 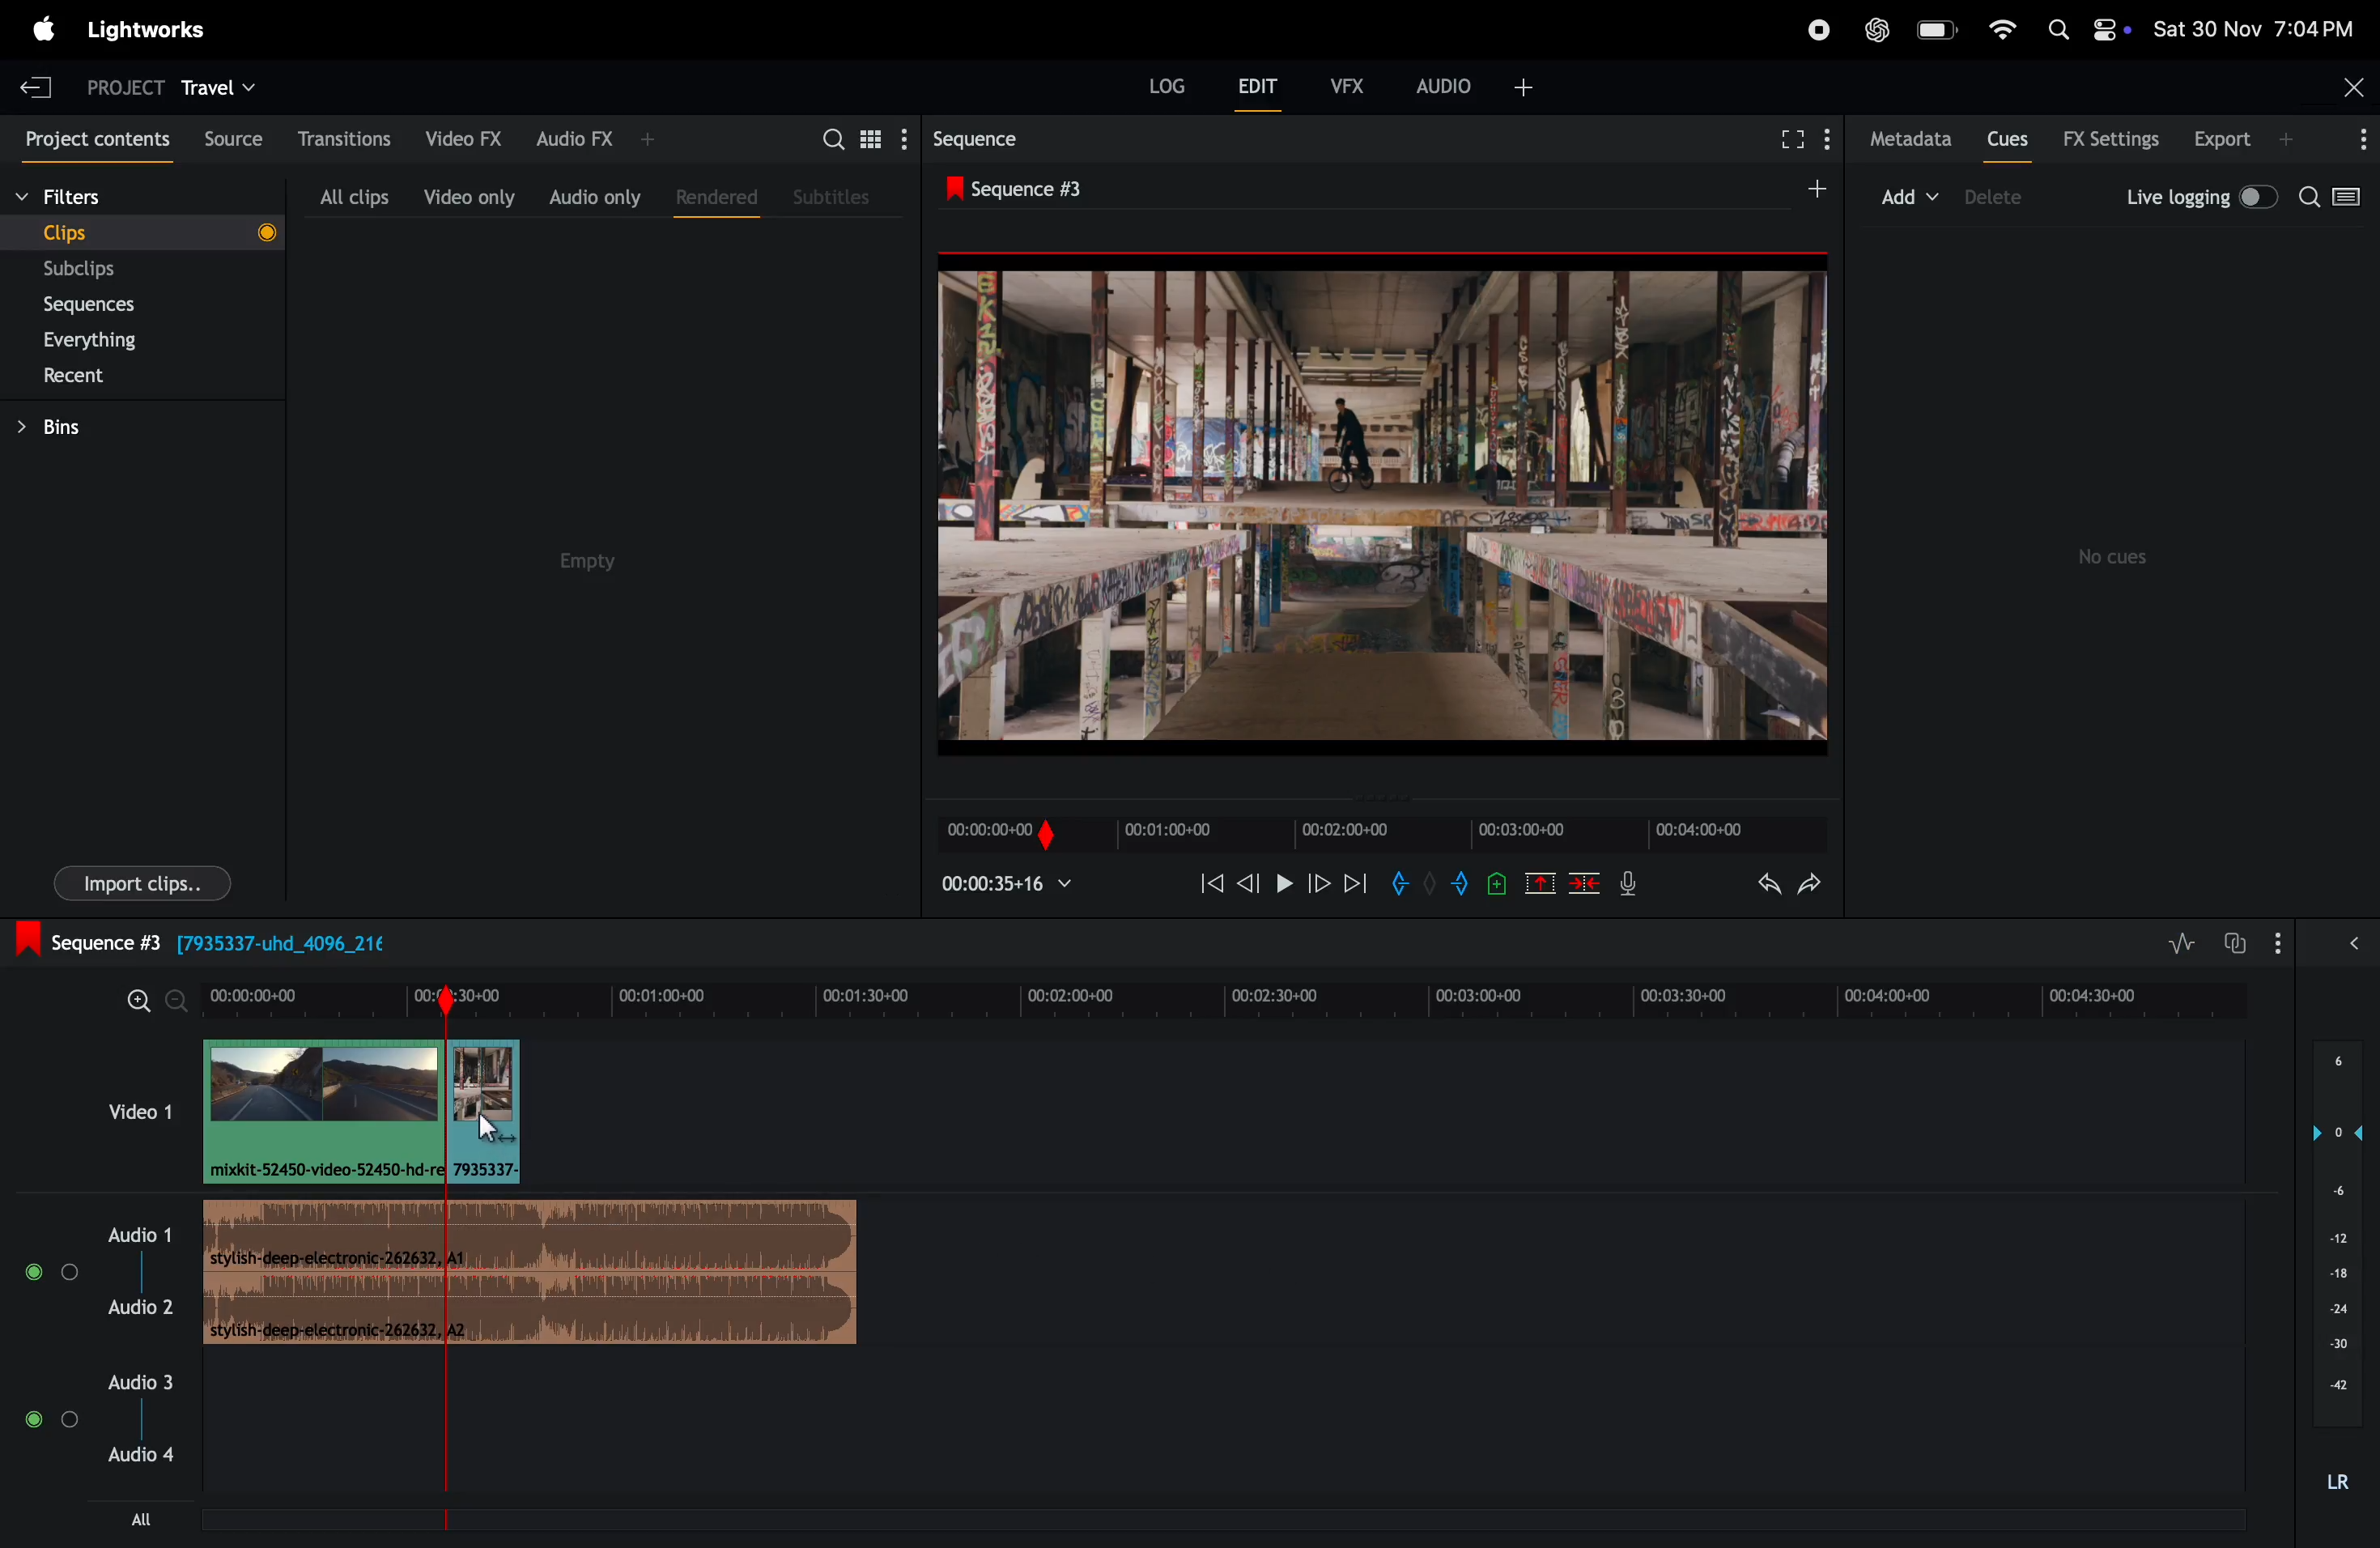 What do you see at coordinates (1479, 84) in the screenshot?
I see `audio +` at bounding box center [1479, 84].